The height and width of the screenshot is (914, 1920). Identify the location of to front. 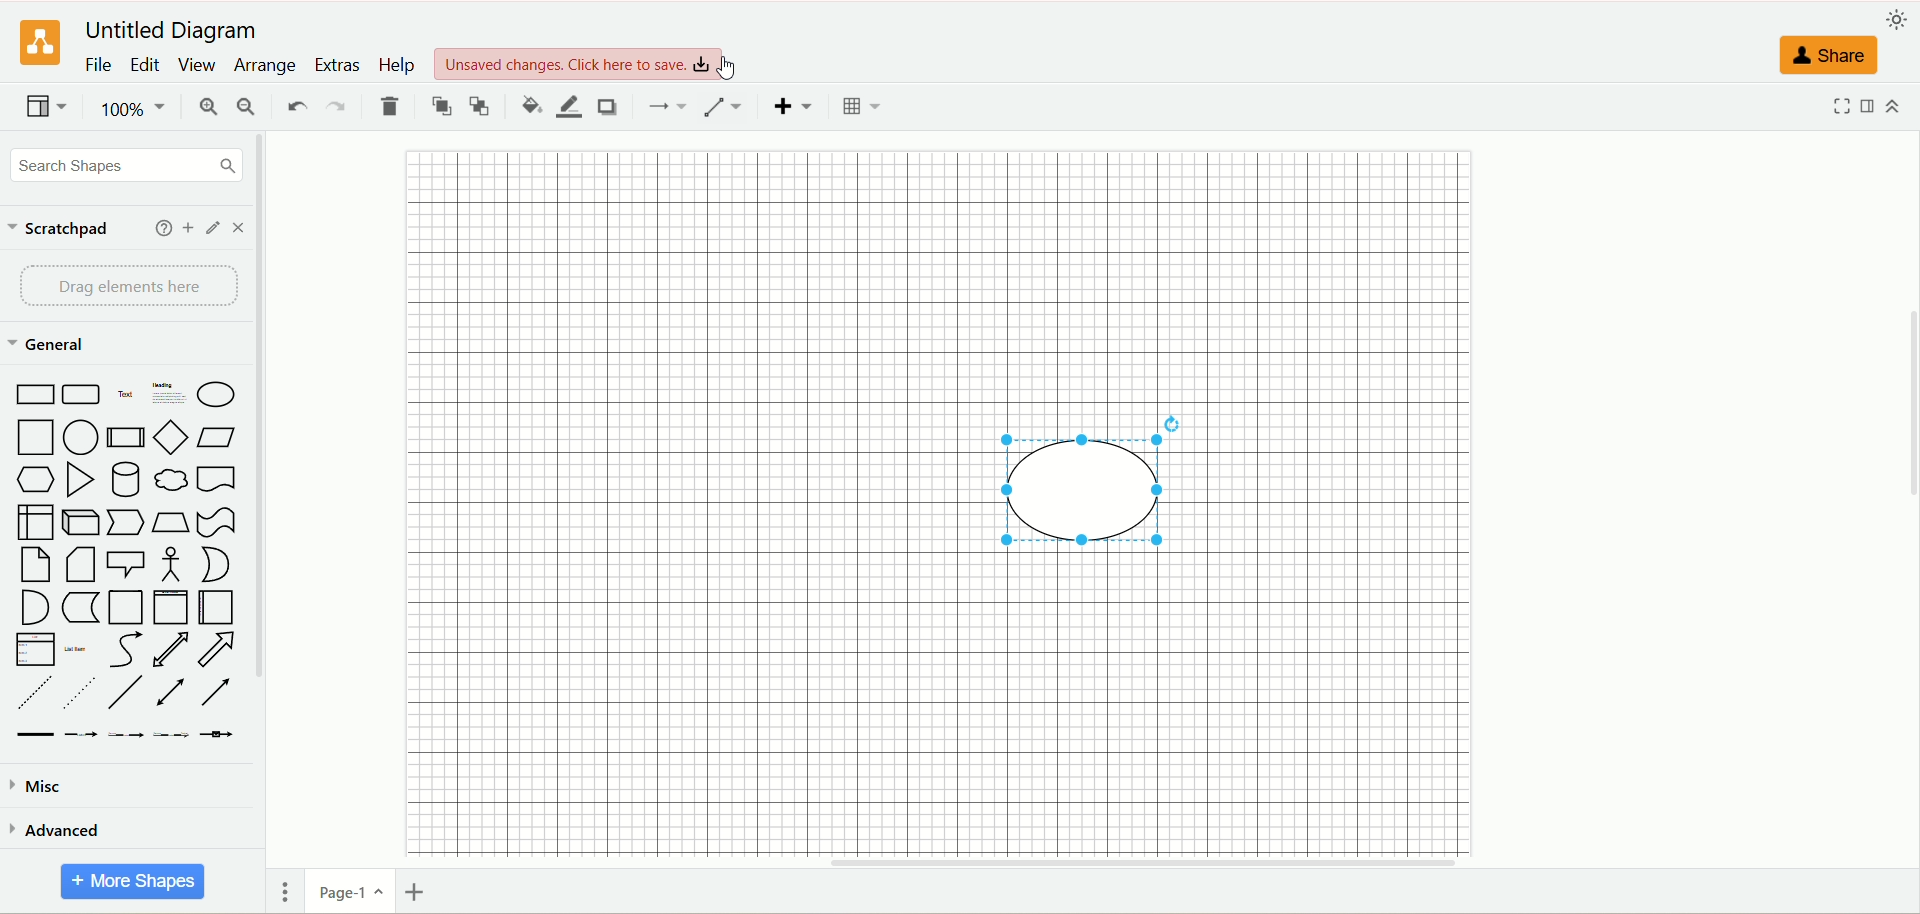
(442, 106).